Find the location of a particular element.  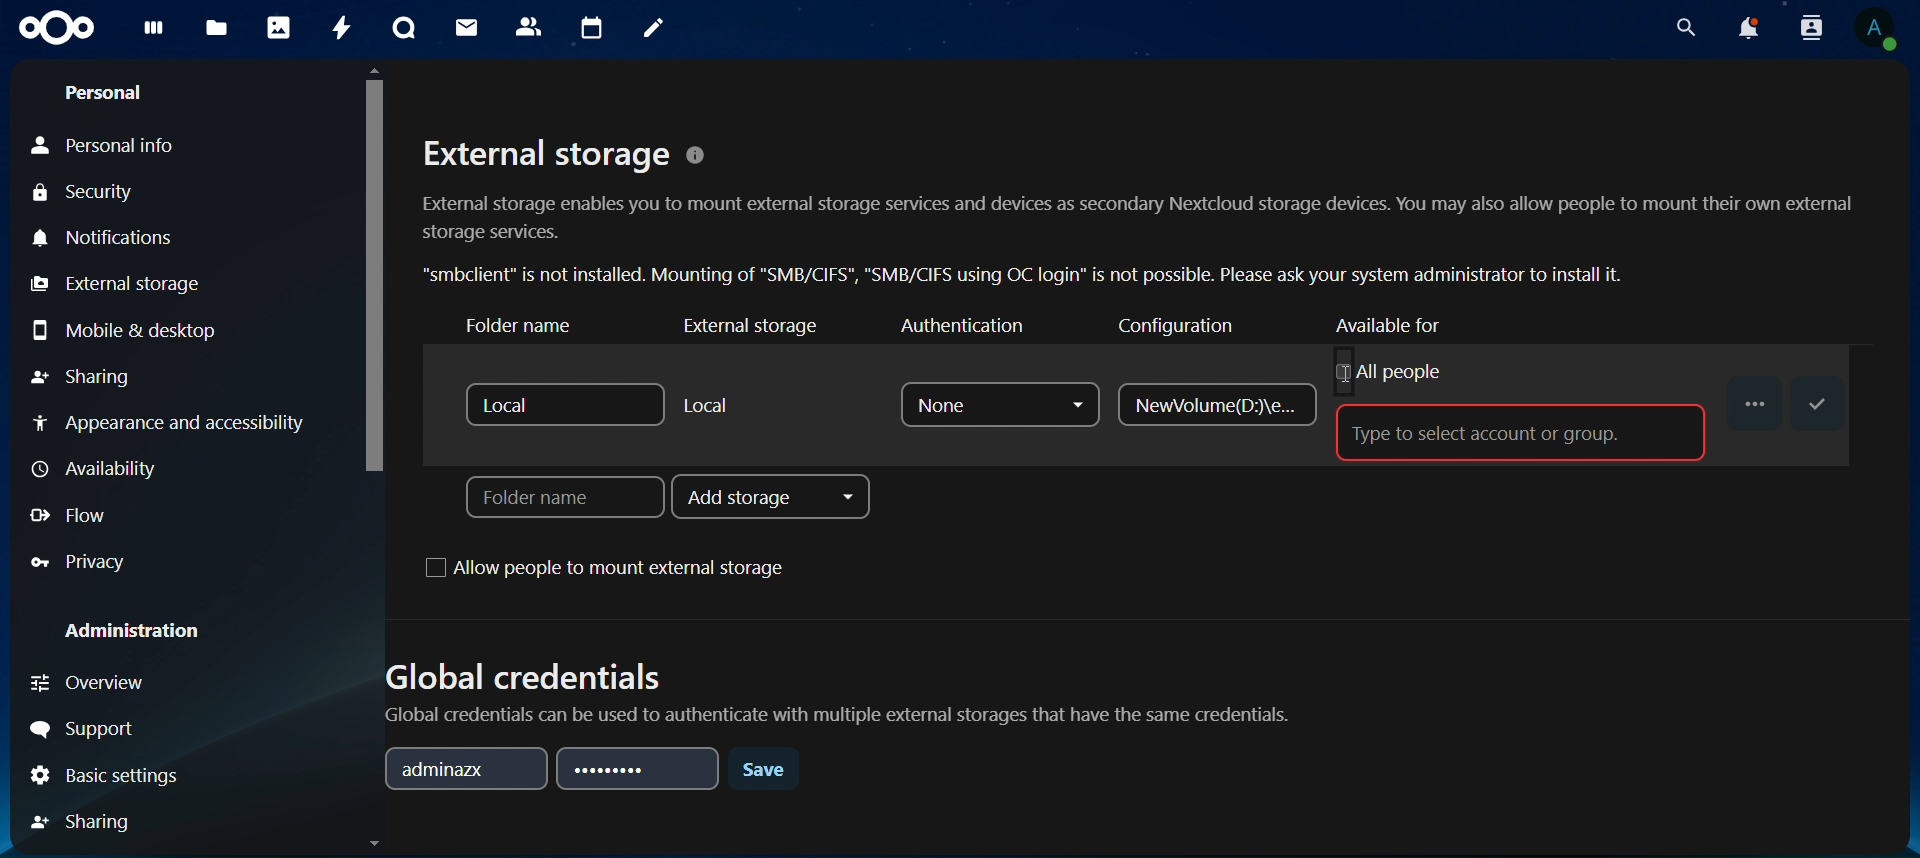

privacy is located at coordinates (78, 561).